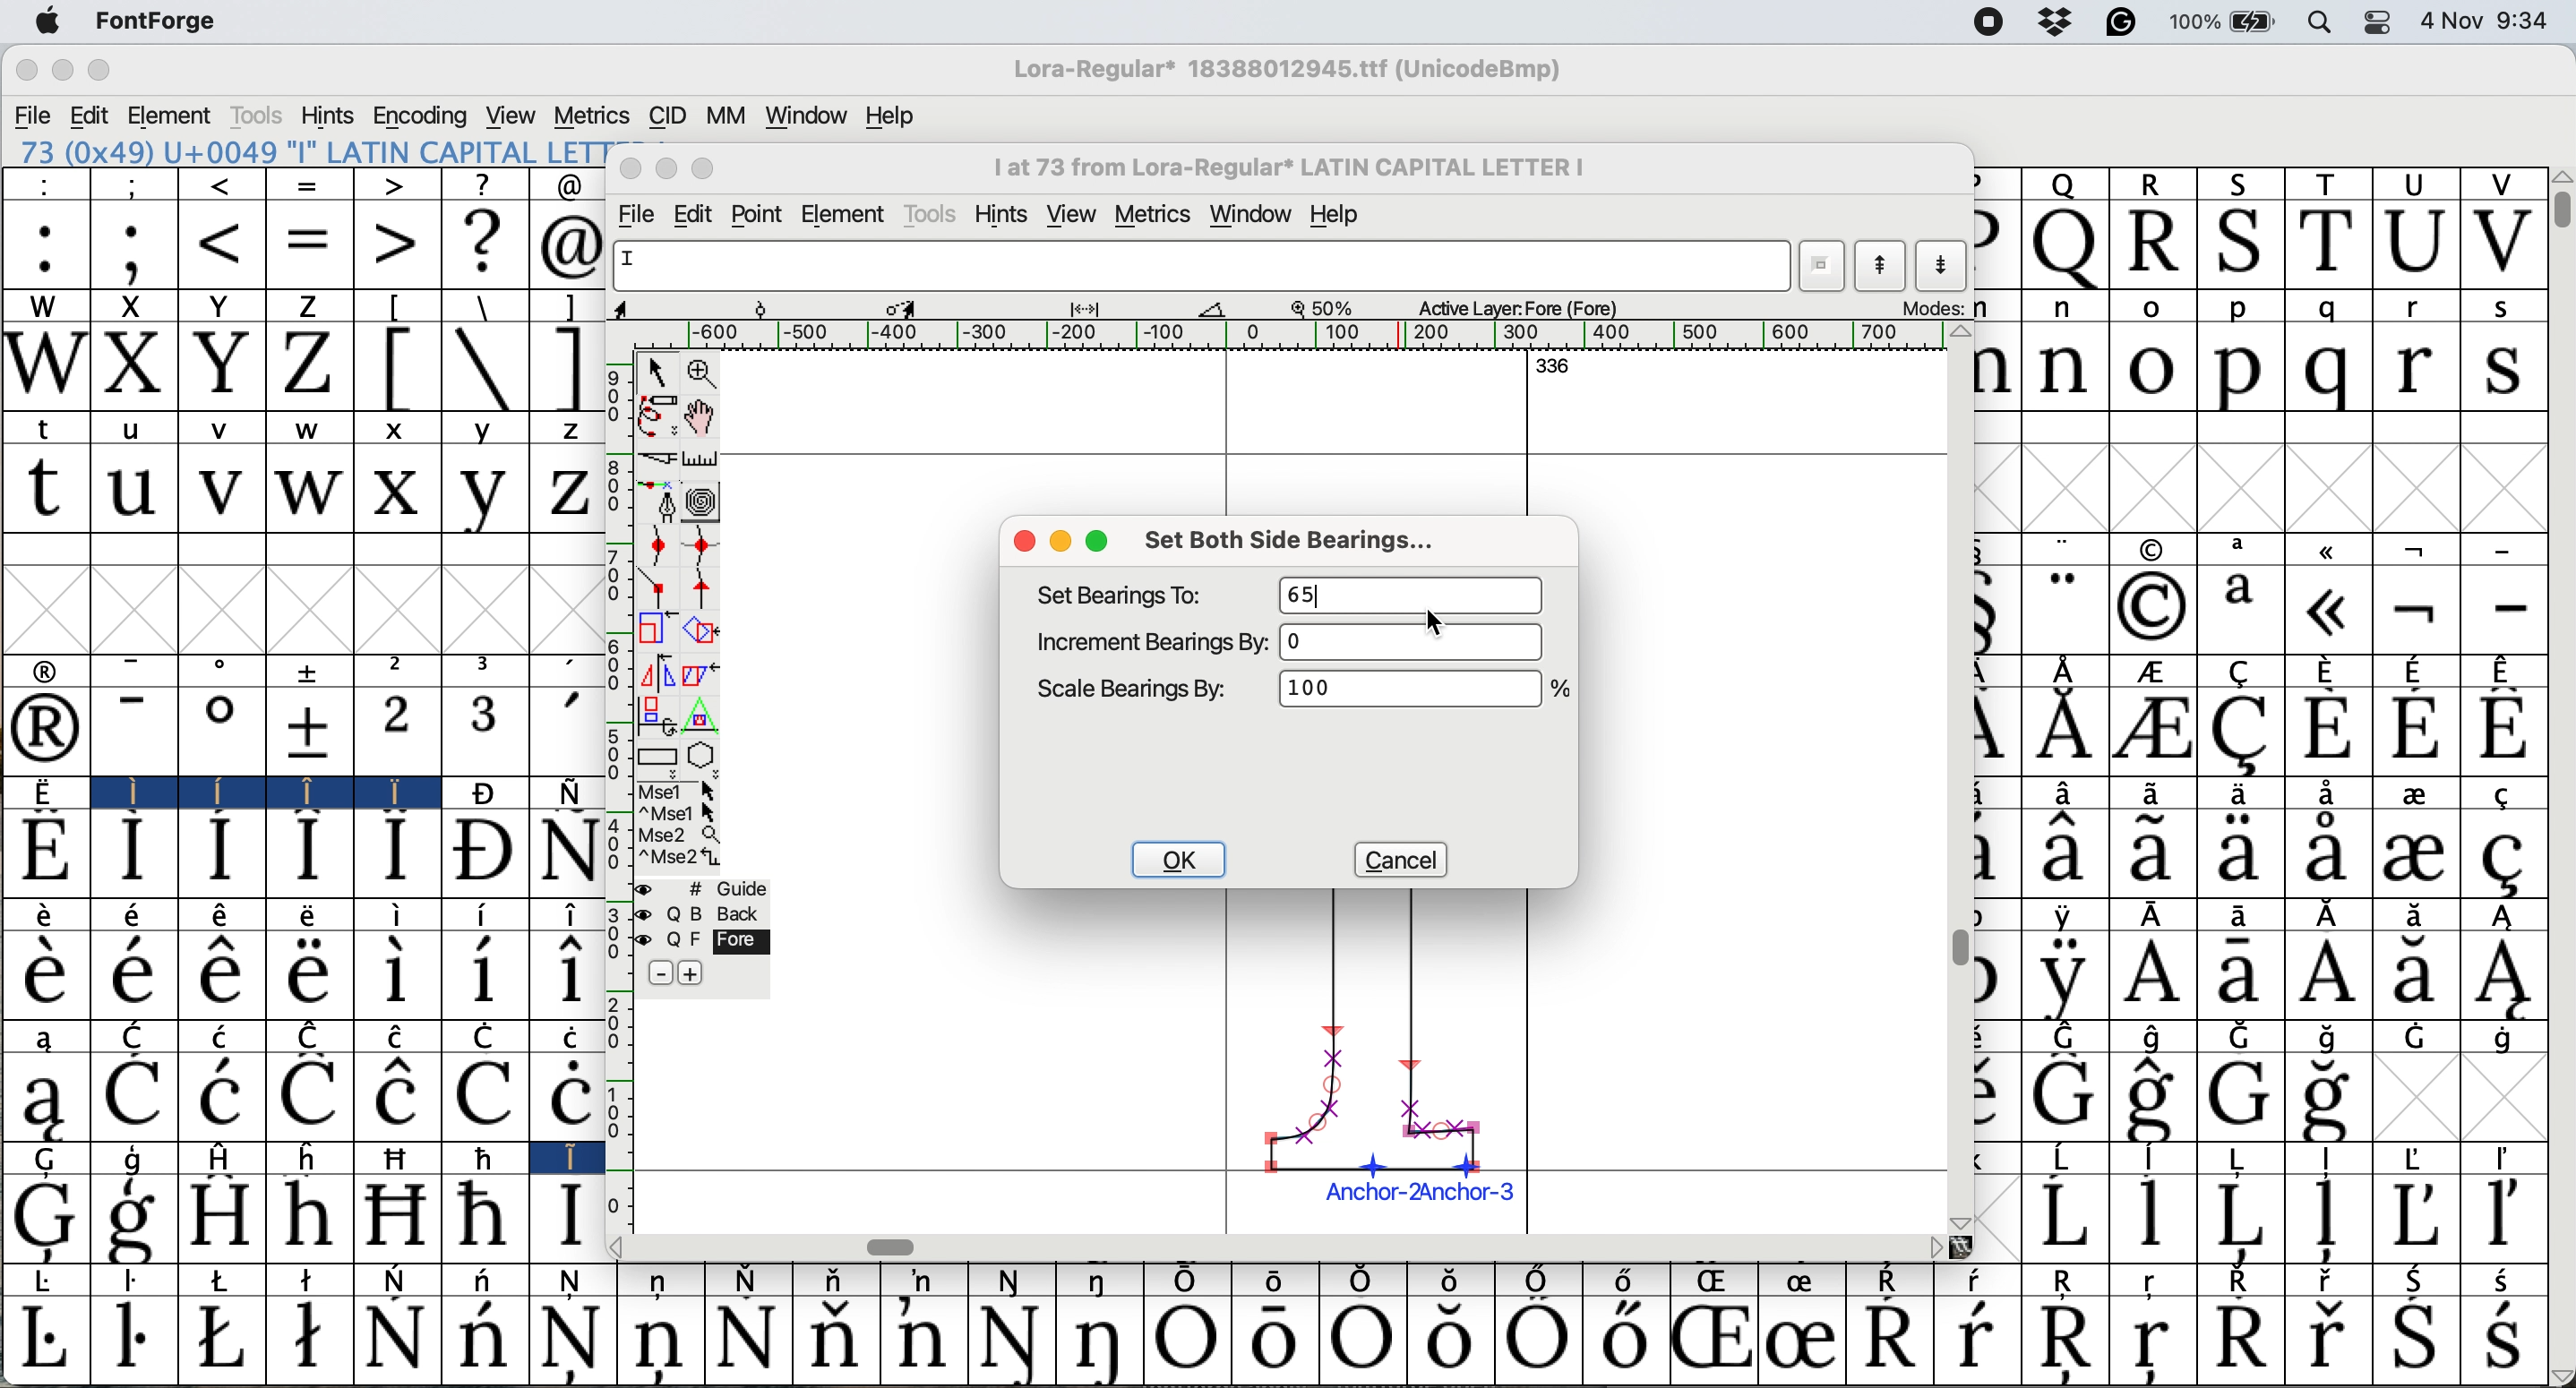 The width and height of the screenshot is (2576, 1388). What do you see at coordinates (723, 115) in the screenshot?
I see `mm` at bounding box center [723, 115].